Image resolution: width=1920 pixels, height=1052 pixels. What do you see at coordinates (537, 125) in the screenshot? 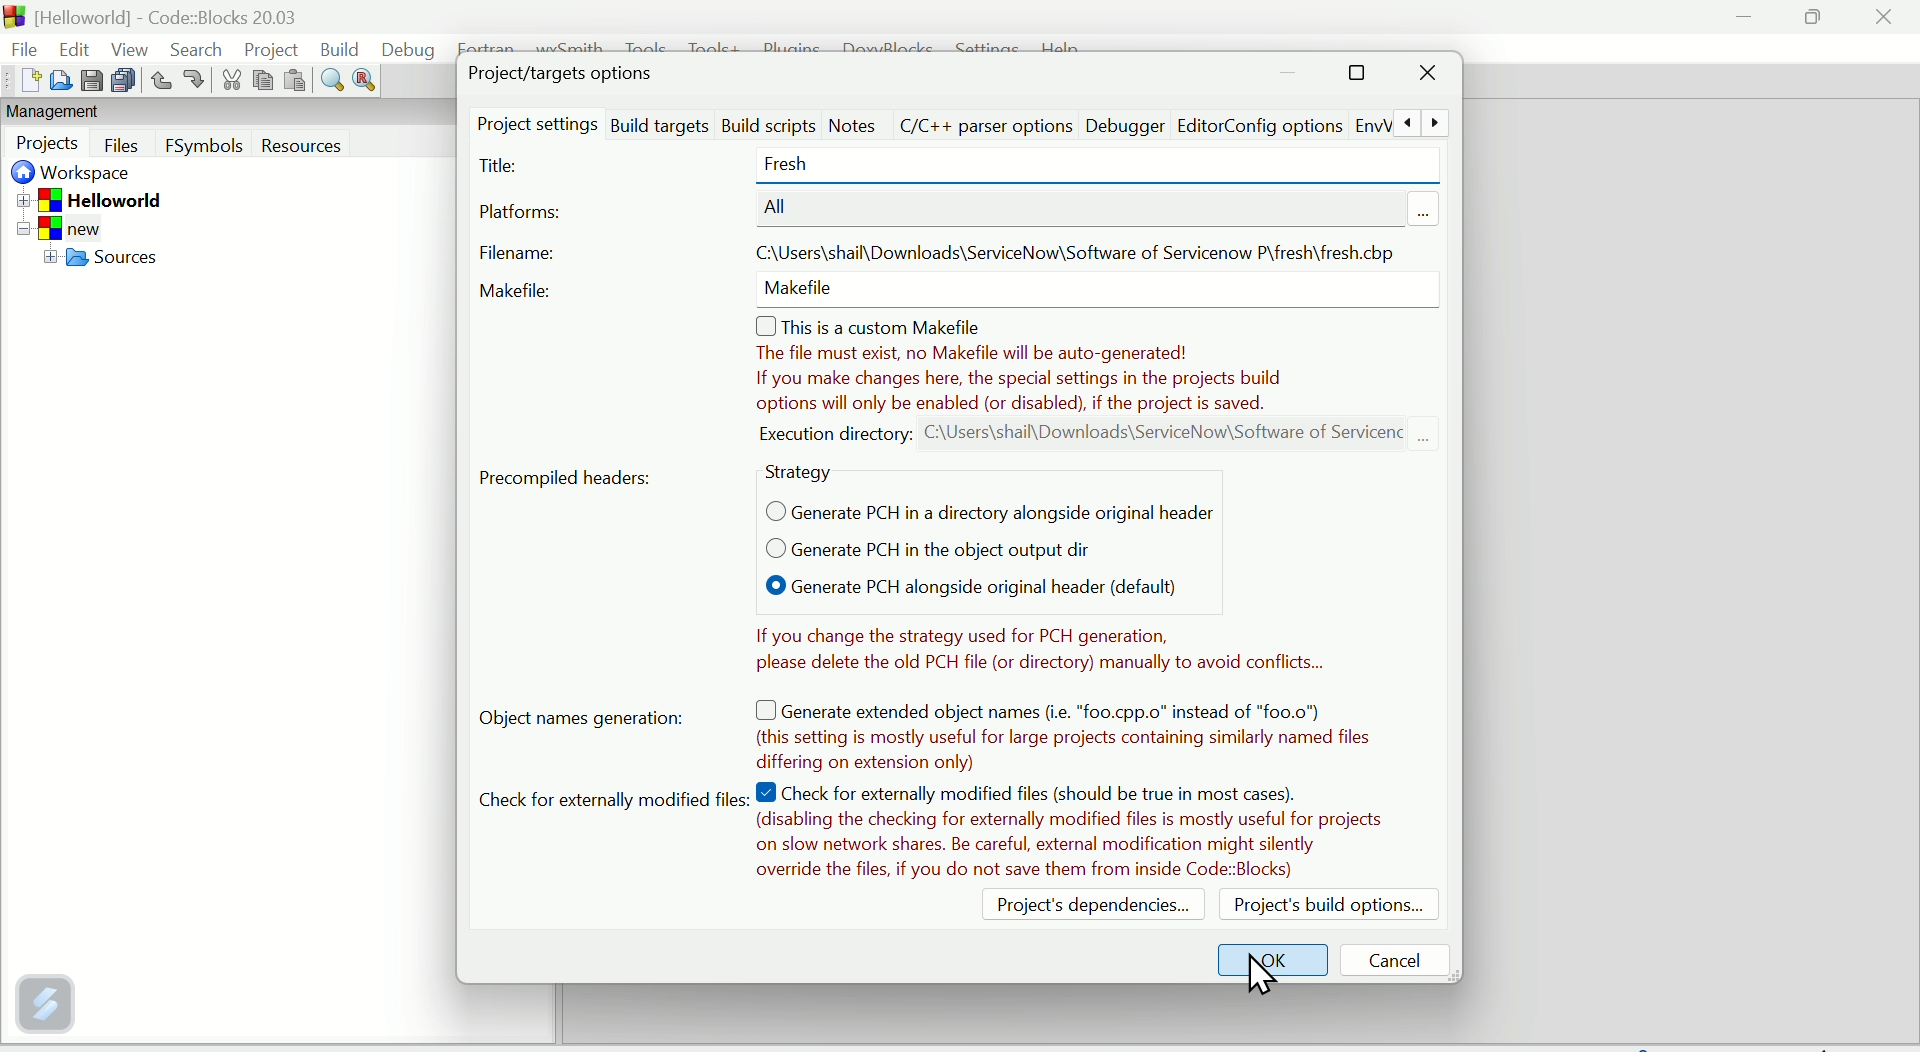
I see `Project setting` at bounding box center [537, 125].